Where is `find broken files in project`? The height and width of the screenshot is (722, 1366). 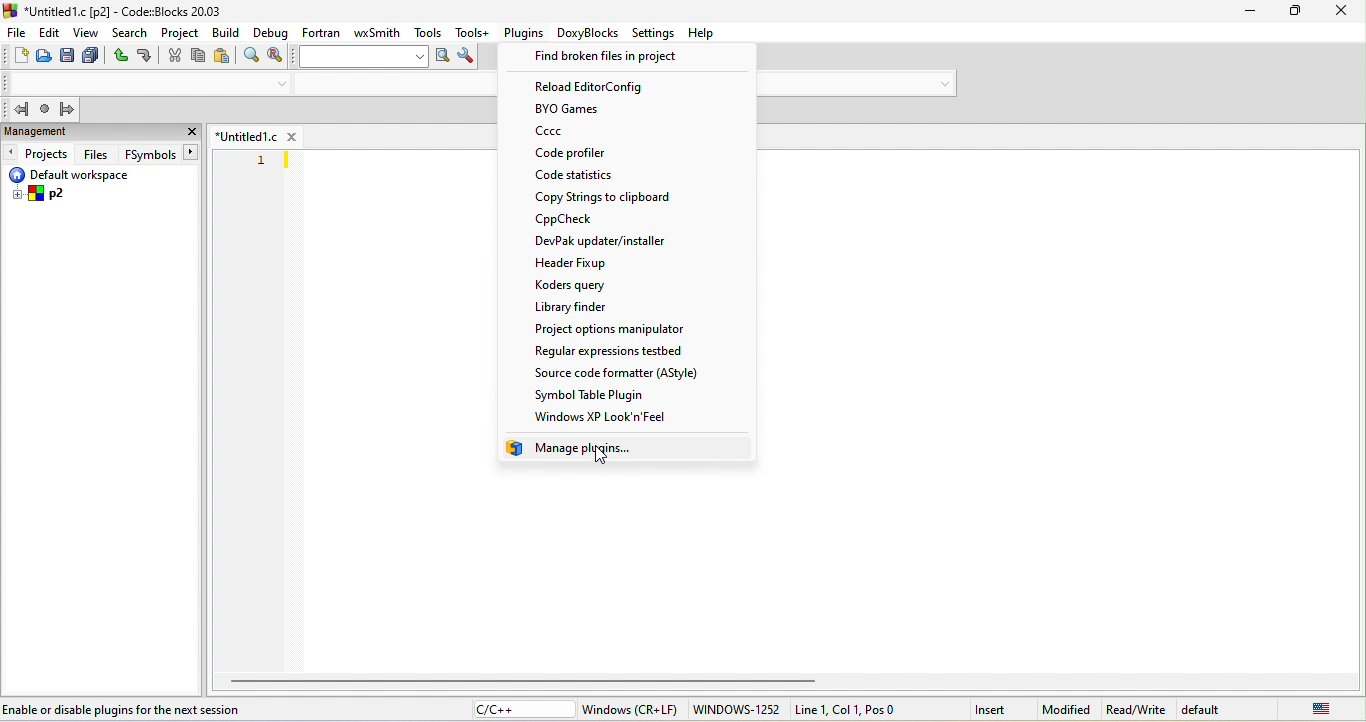
find broken files in project is located at coordinates (609, 59).